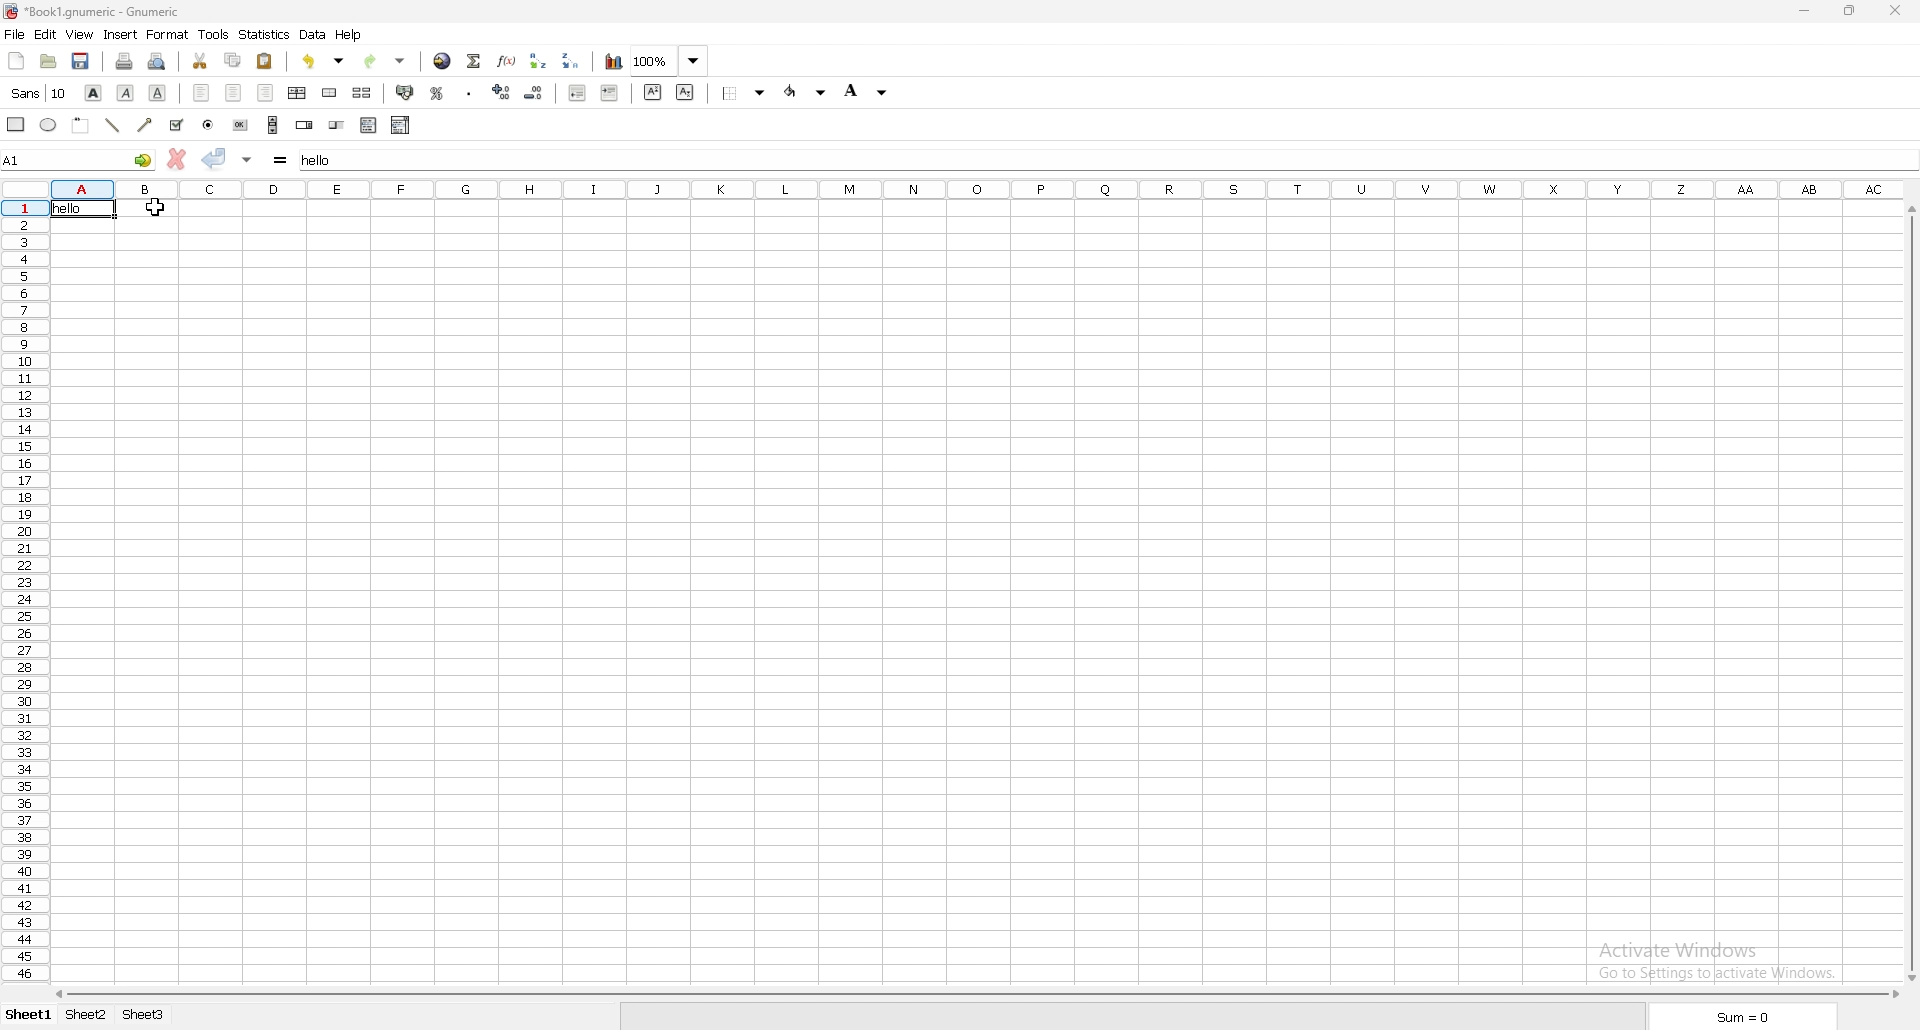 The height and width of the screenshot is (1030, 1920). Describe the element at coordinates (142, 1015) in the screenshot. I see `tab` at that location.